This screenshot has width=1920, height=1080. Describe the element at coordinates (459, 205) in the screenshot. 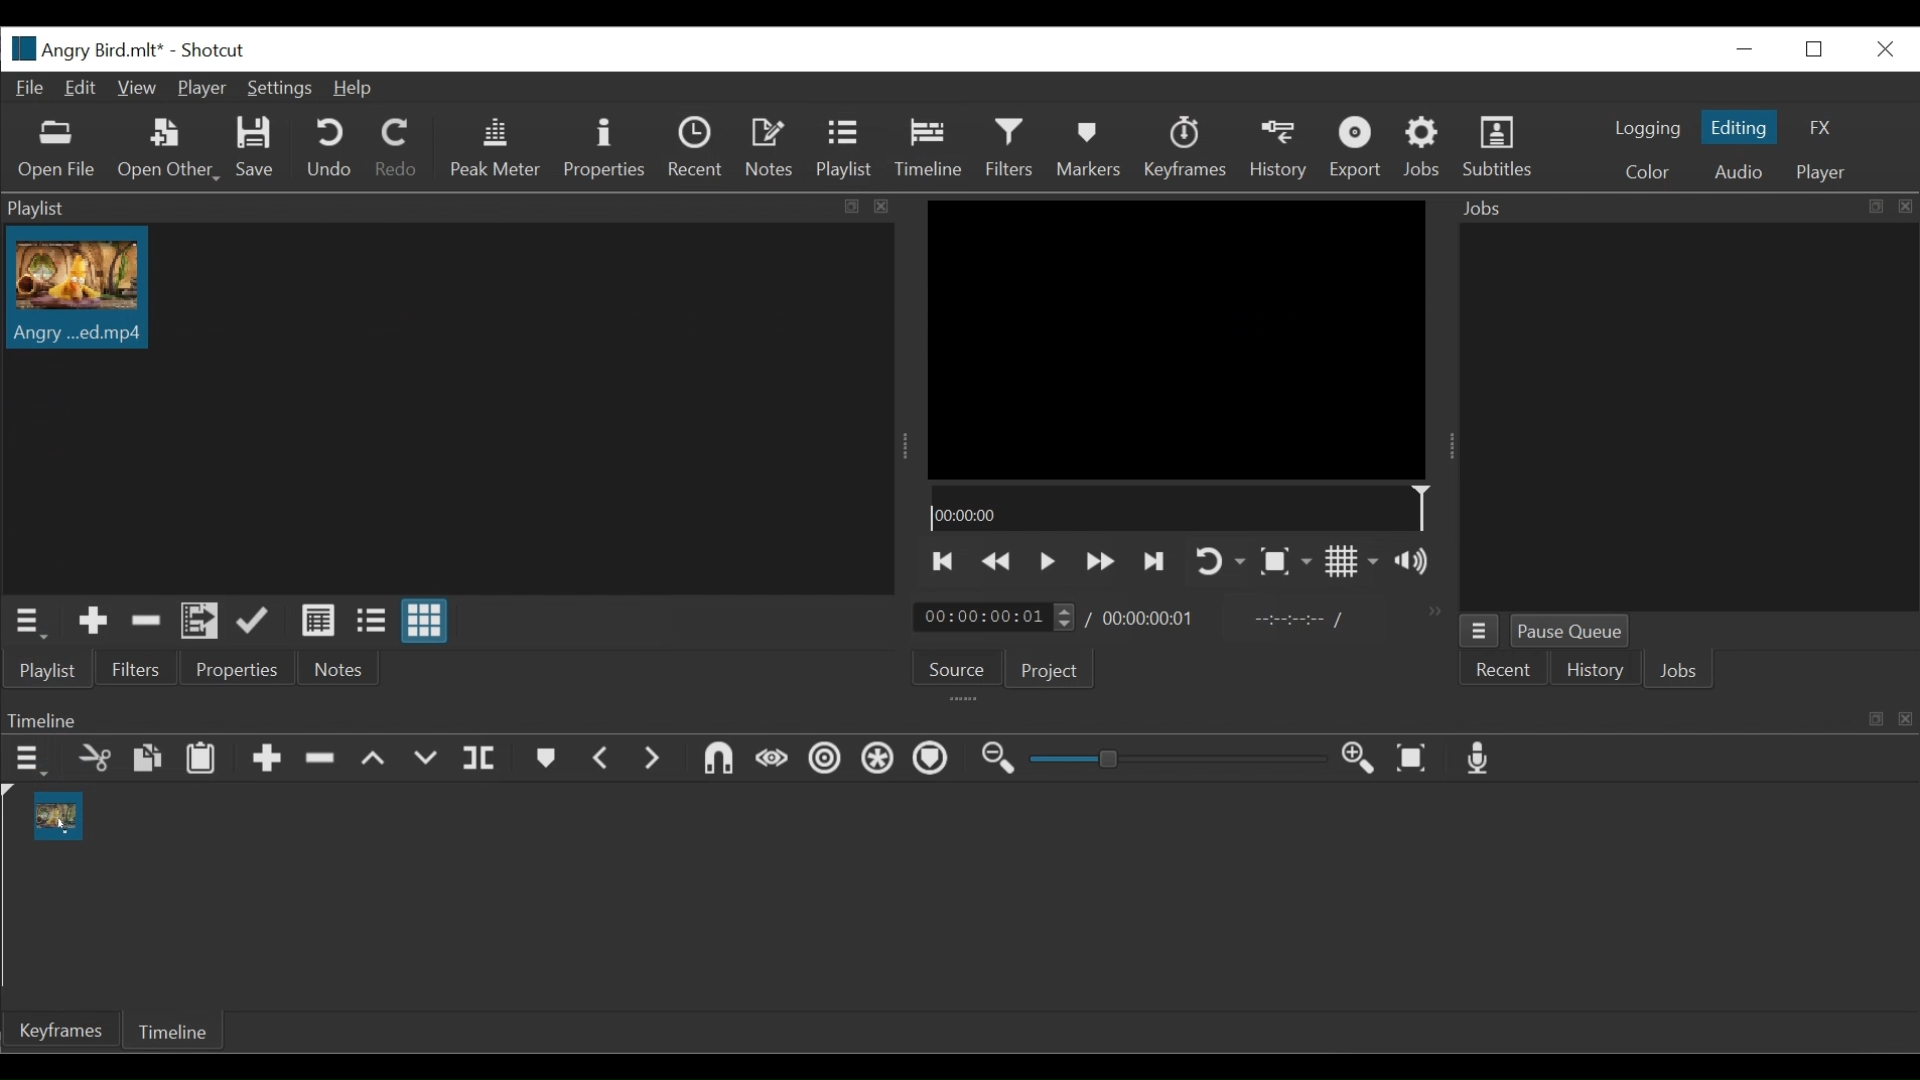

I see `Playlist Panel` at that location.